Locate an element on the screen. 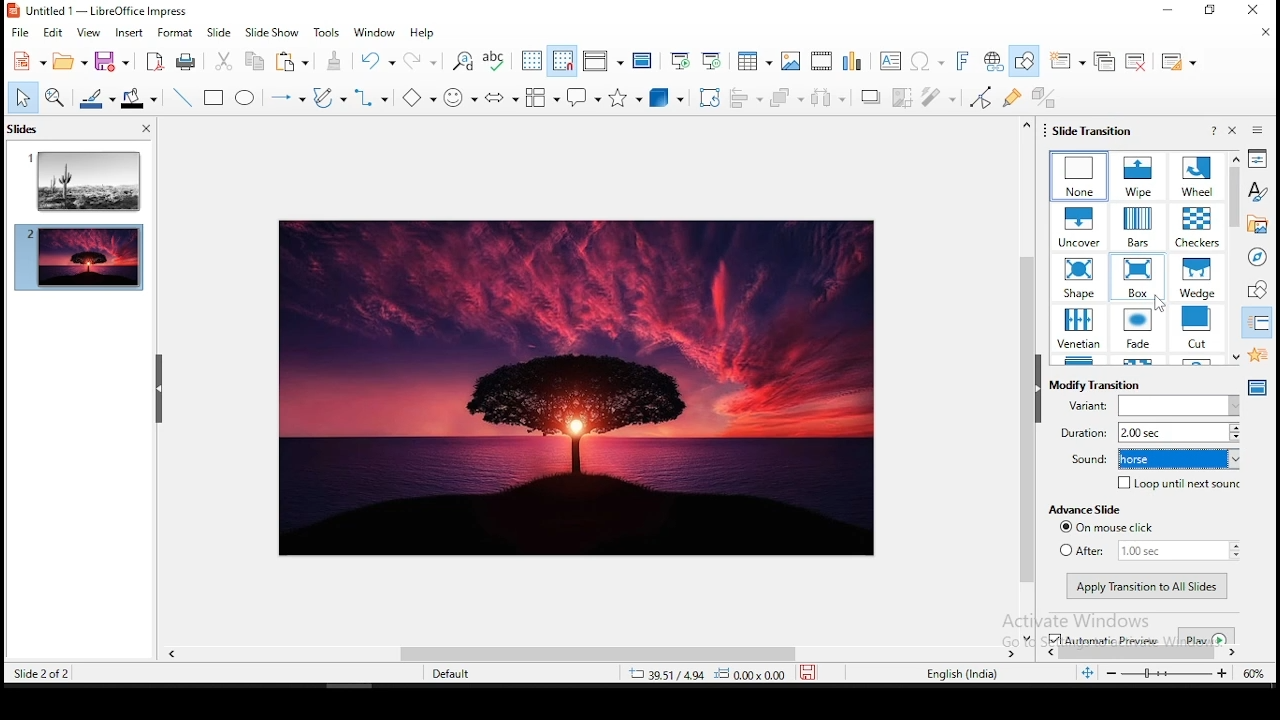  slide 1 is located at coordinates (79, 178).